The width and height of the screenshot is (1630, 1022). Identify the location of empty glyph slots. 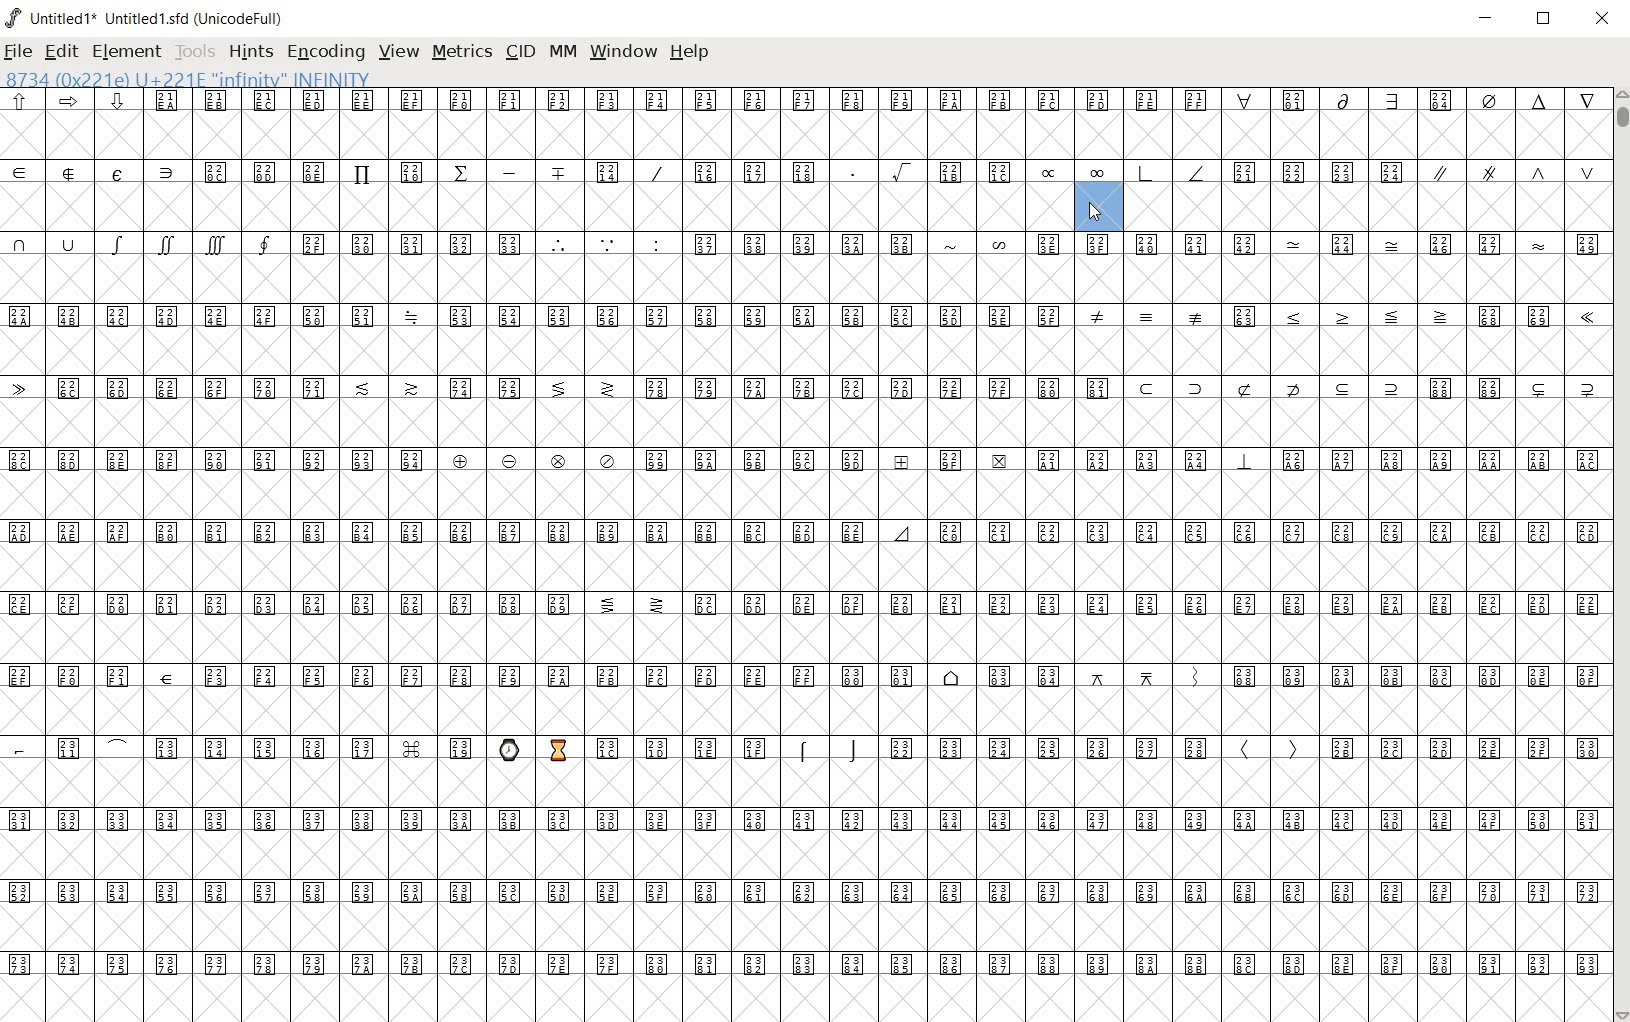
(803, 495).